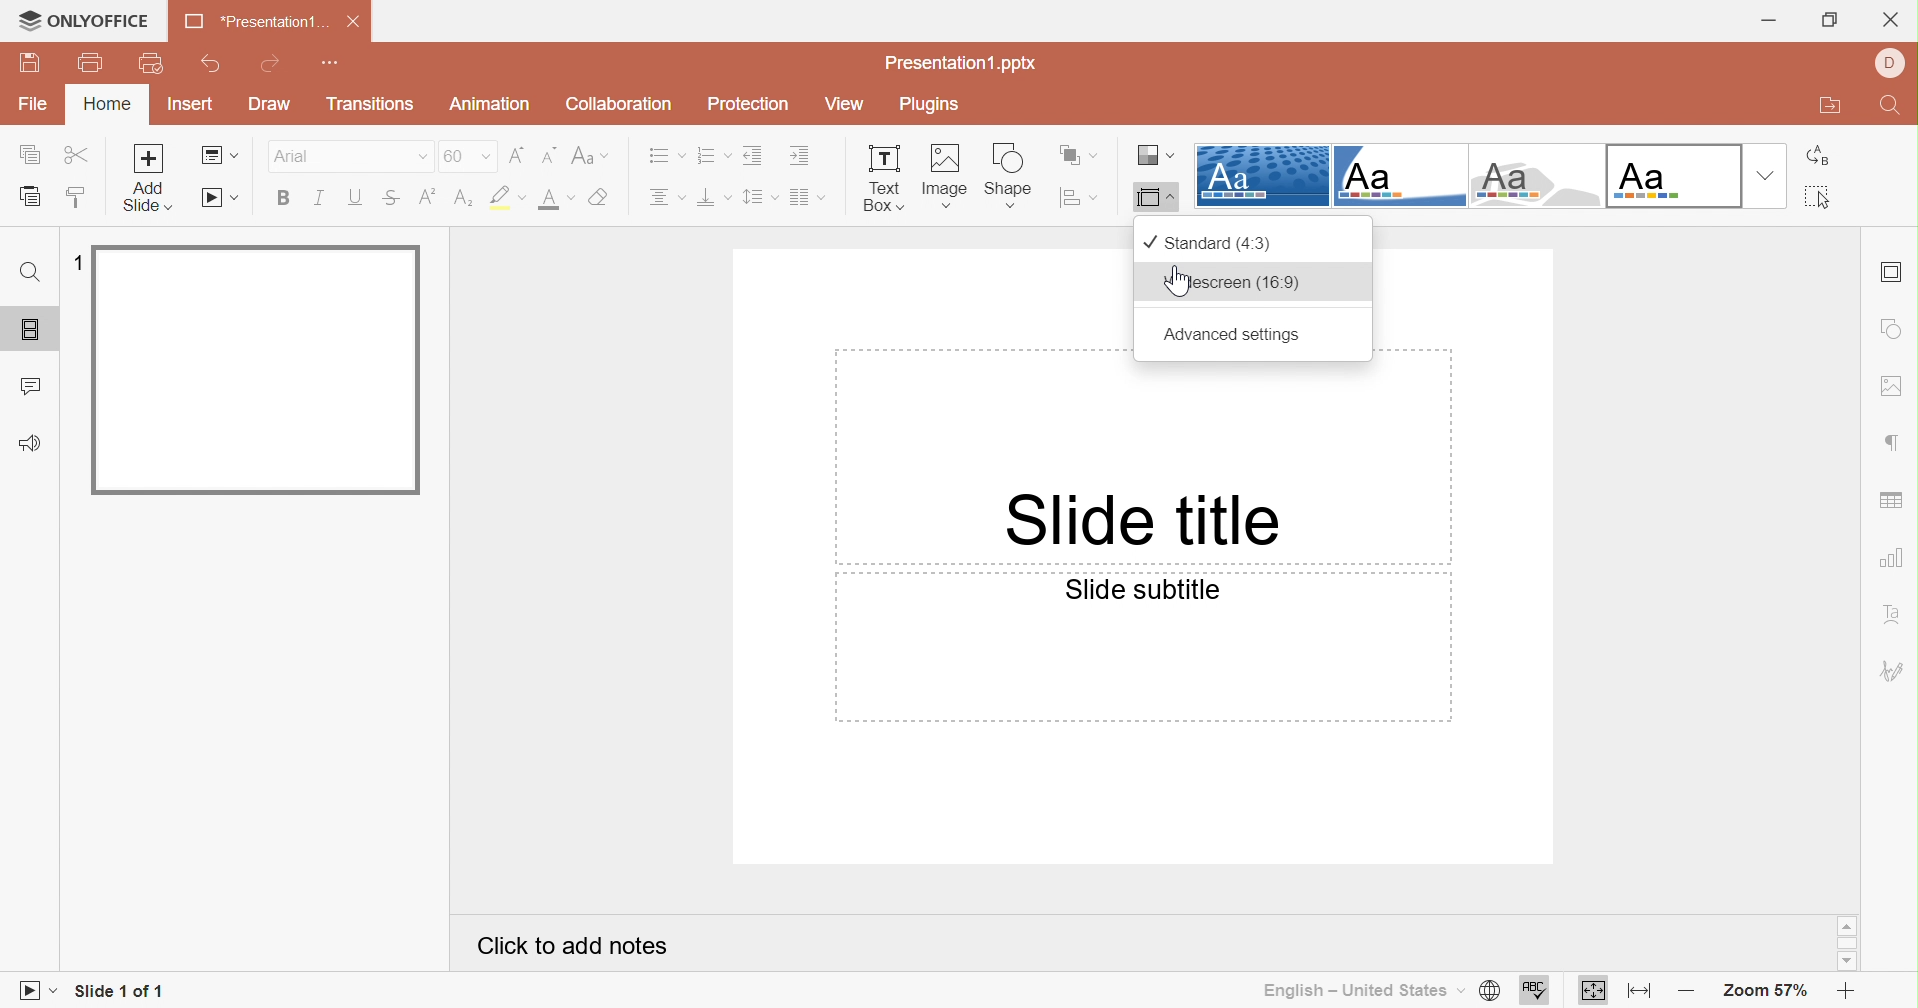  I want to click on Chart settings, so click(1895, 557).